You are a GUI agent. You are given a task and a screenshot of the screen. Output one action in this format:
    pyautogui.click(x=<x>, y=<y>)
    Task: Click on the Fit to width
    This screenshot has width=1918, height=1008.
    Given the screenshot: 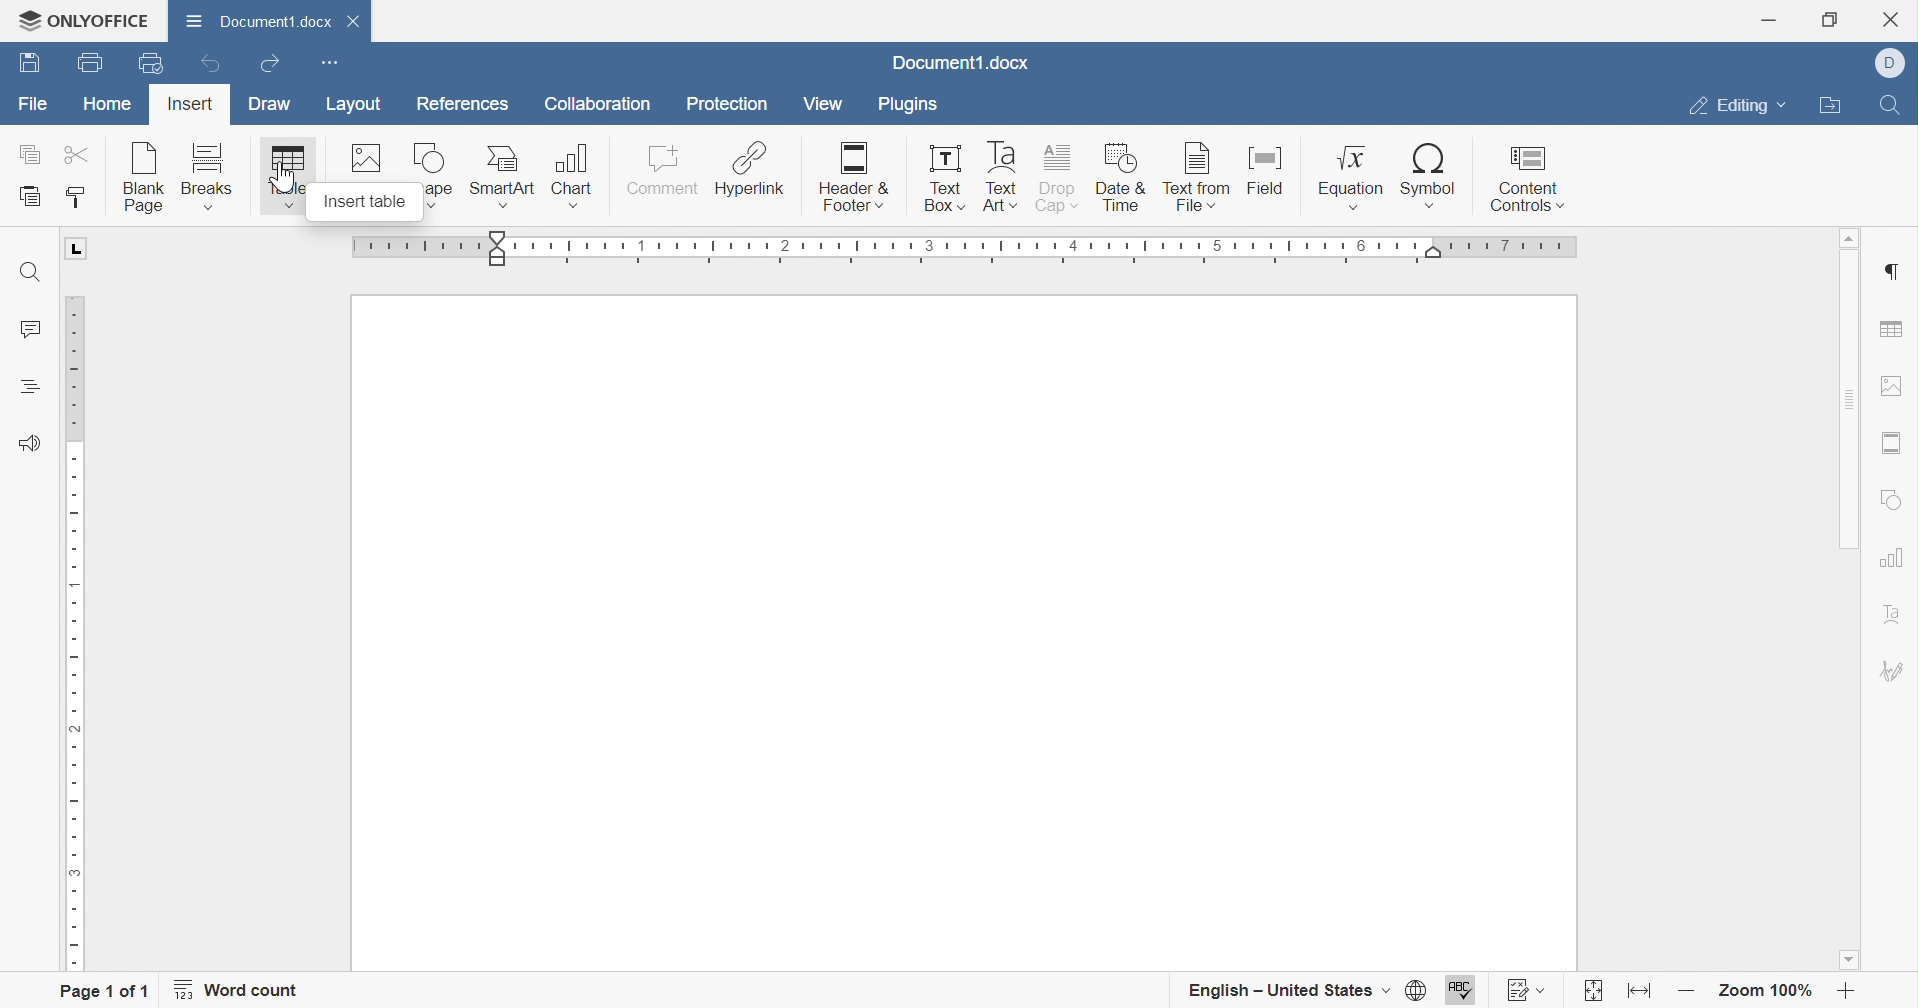 What is the action you would take?
    pyautogui.click(x=1639, y=991)
    